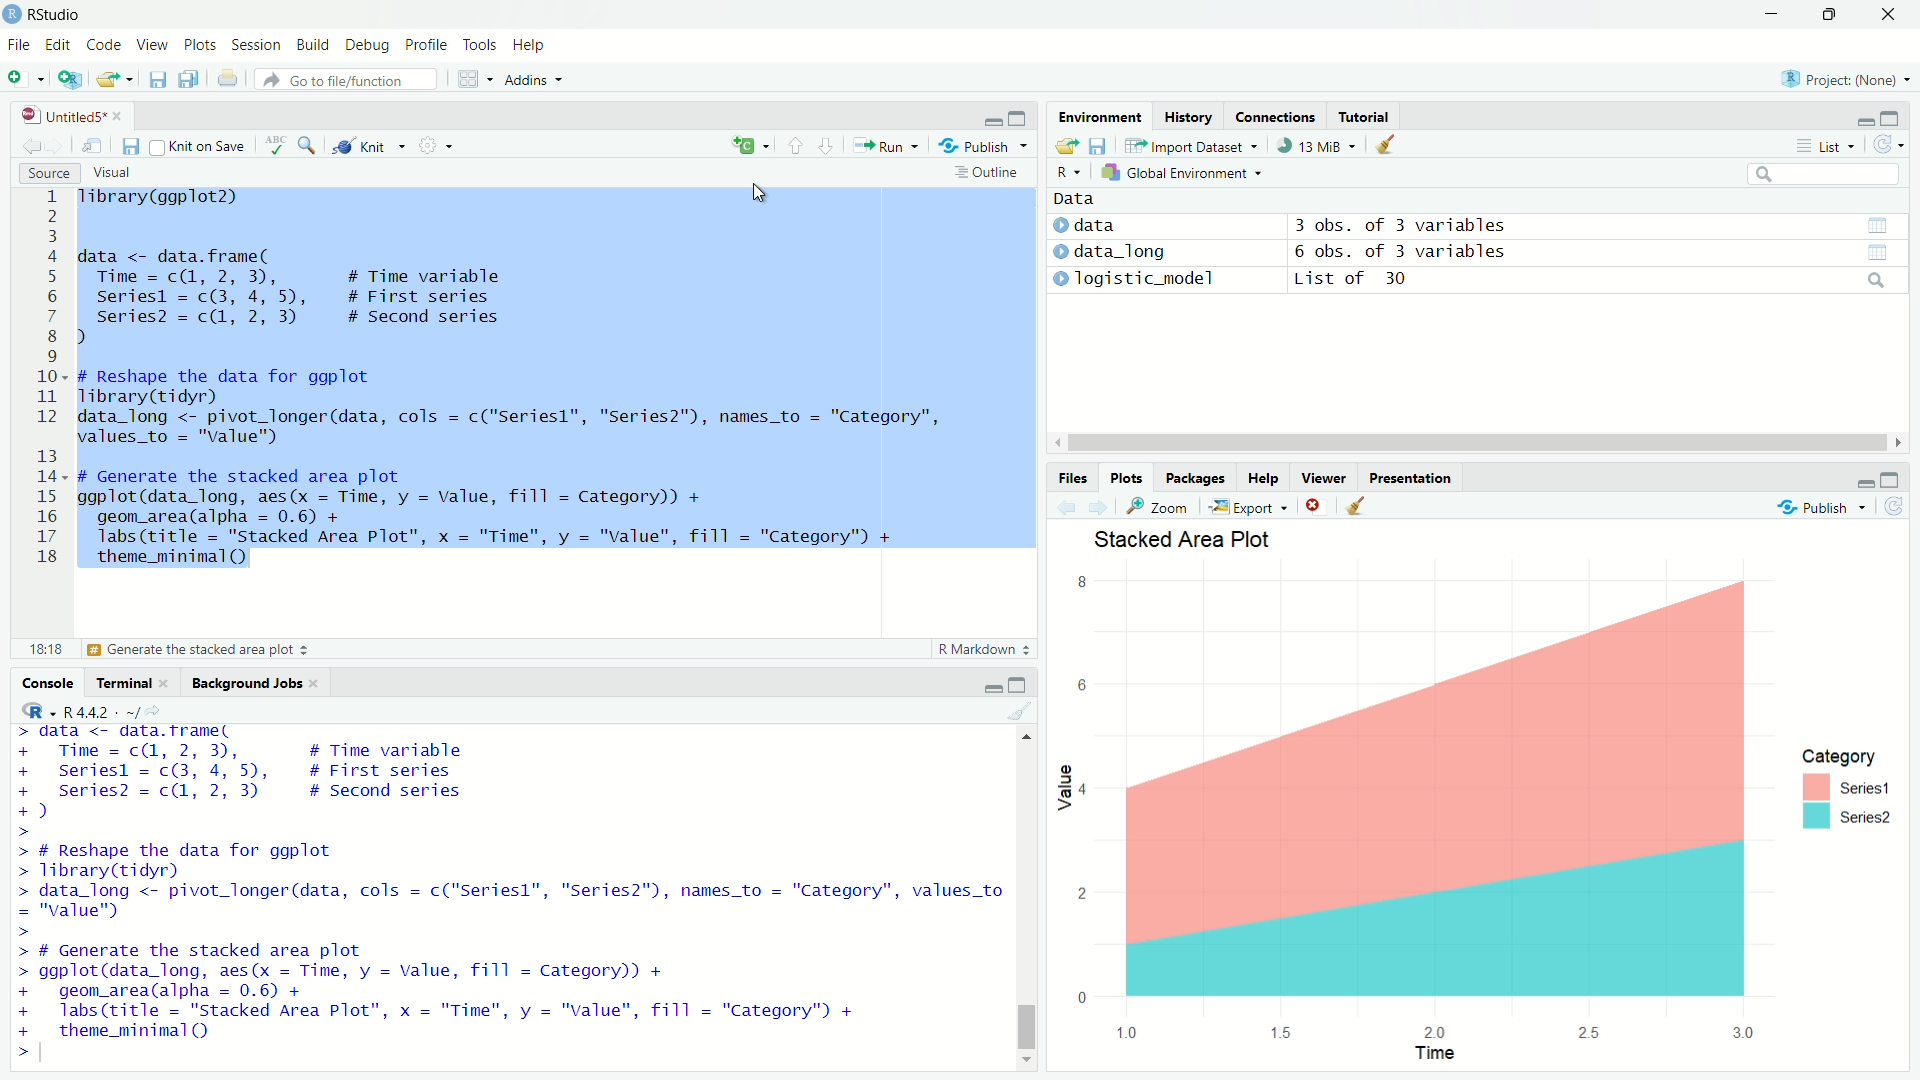  I want to click on Edit, so click(58, 44).